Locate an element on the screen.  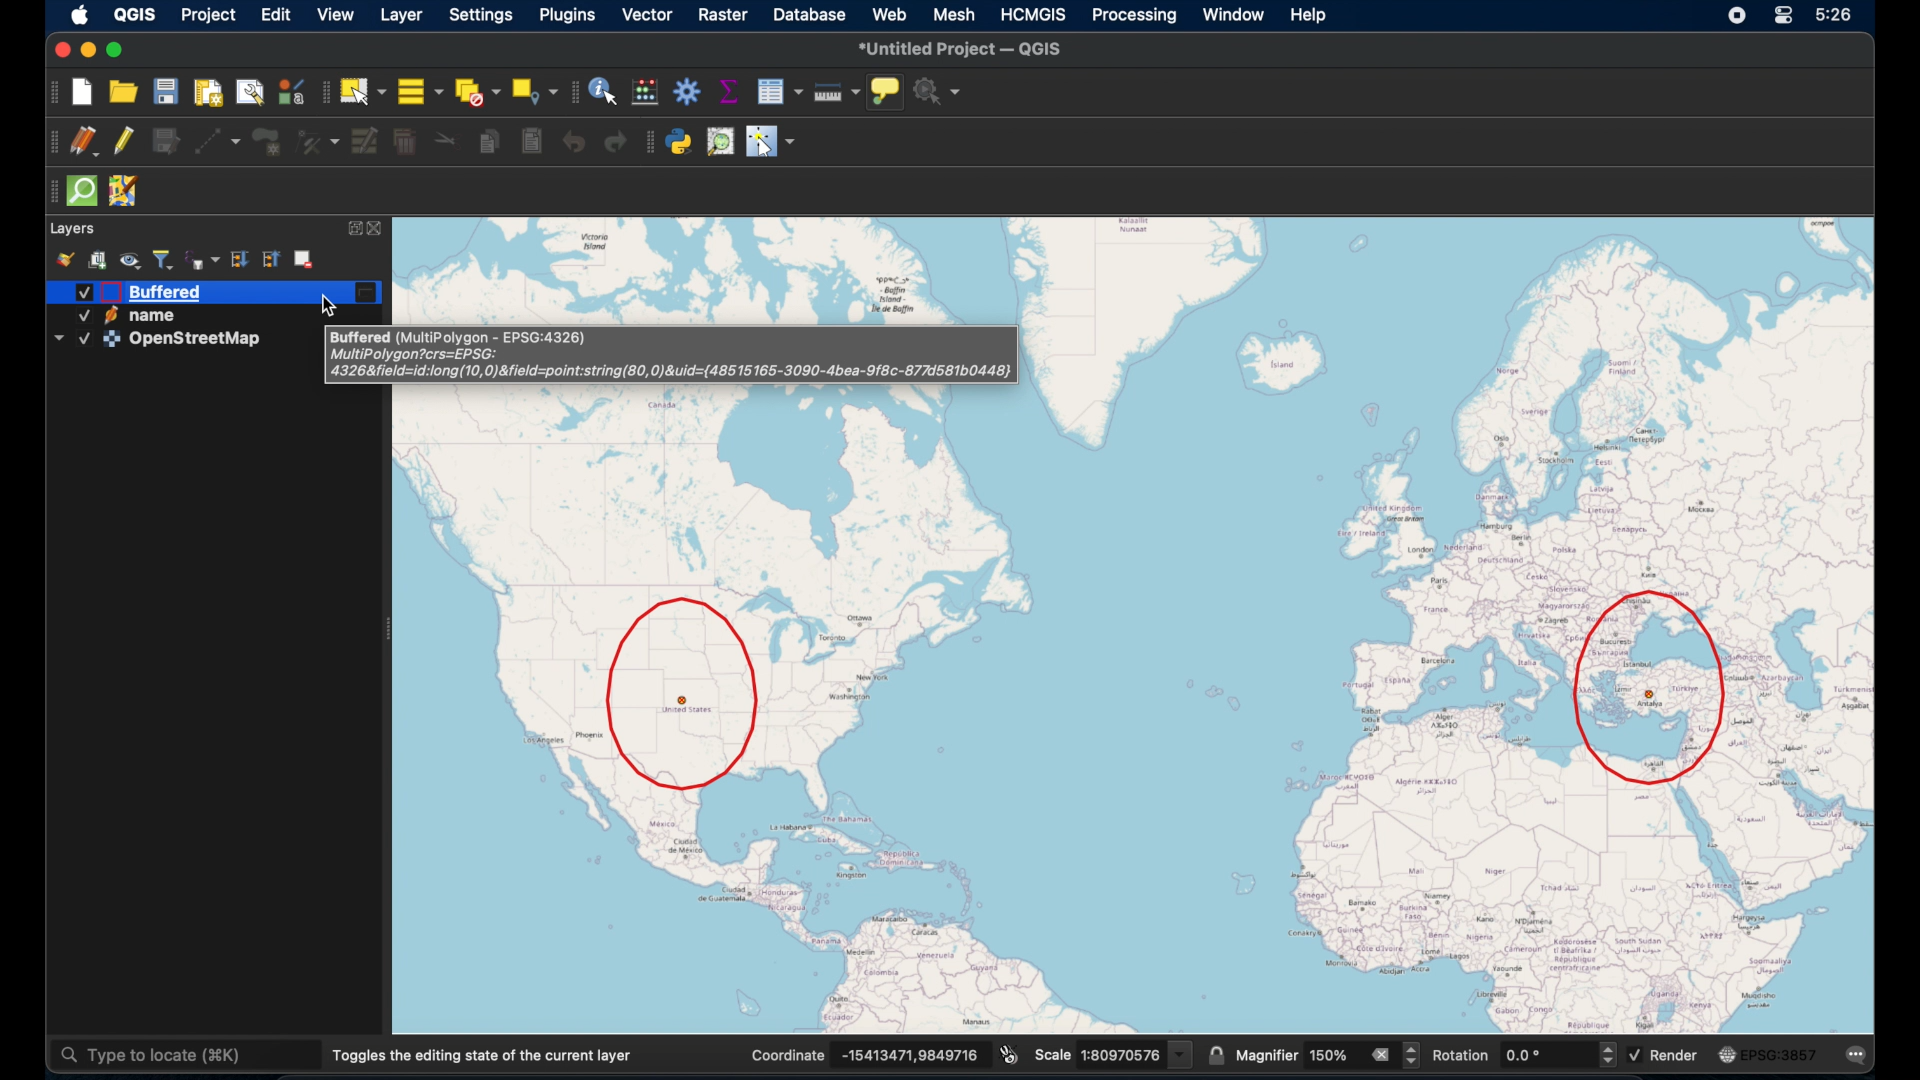
magnifier value is located at coordinates (1326, 1055).